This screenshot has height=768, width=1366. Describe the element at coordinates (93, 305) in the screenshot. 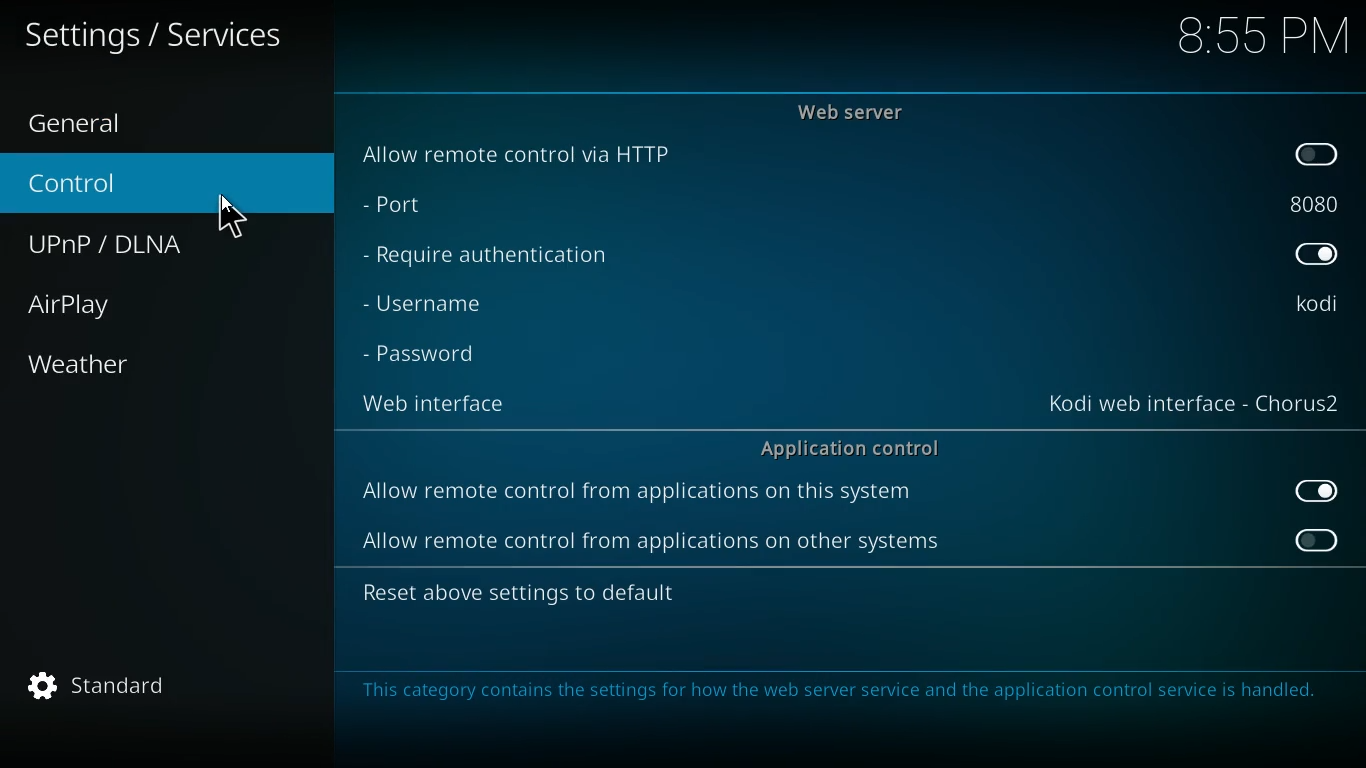

I see `AirPlay` at that location.